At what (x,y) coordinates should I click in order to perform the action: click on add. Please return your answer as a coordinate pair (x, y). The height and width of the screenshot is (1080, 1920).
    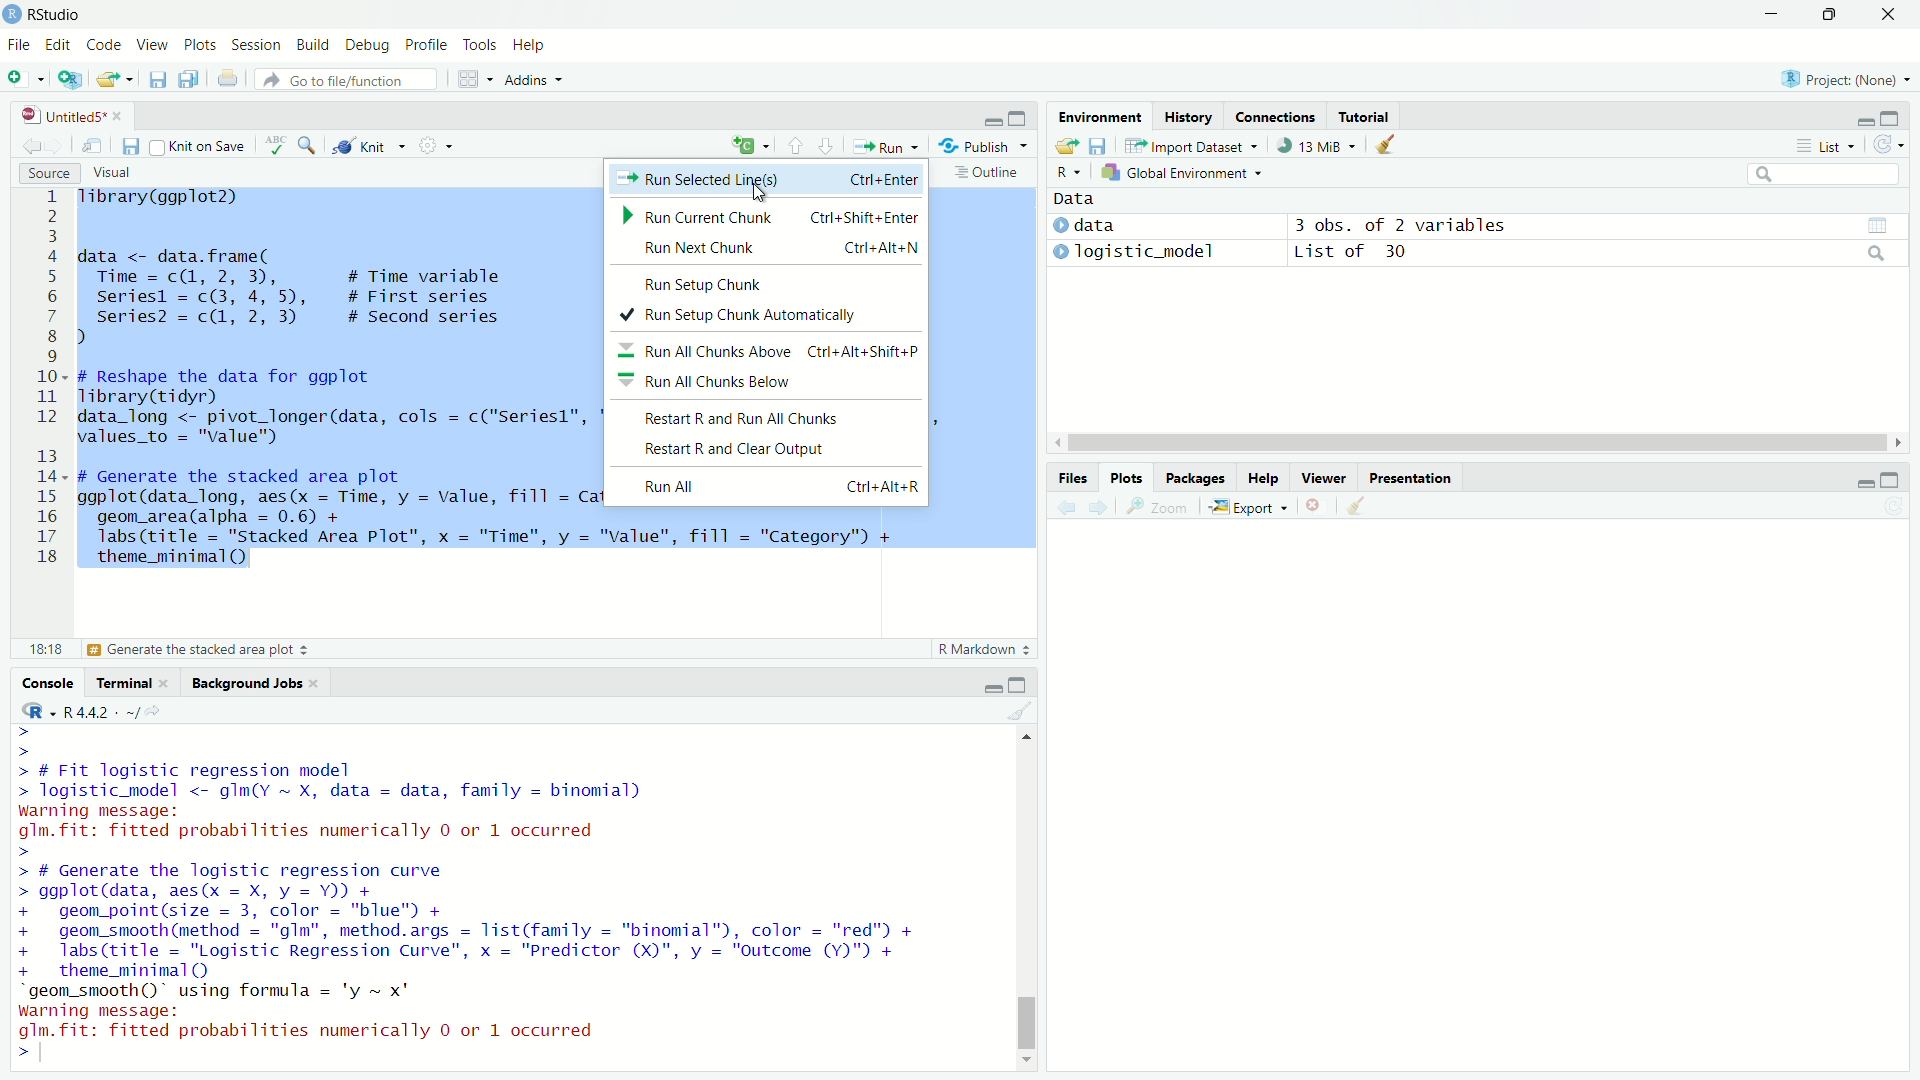
    Looking at the image, I should click on (748, 145).